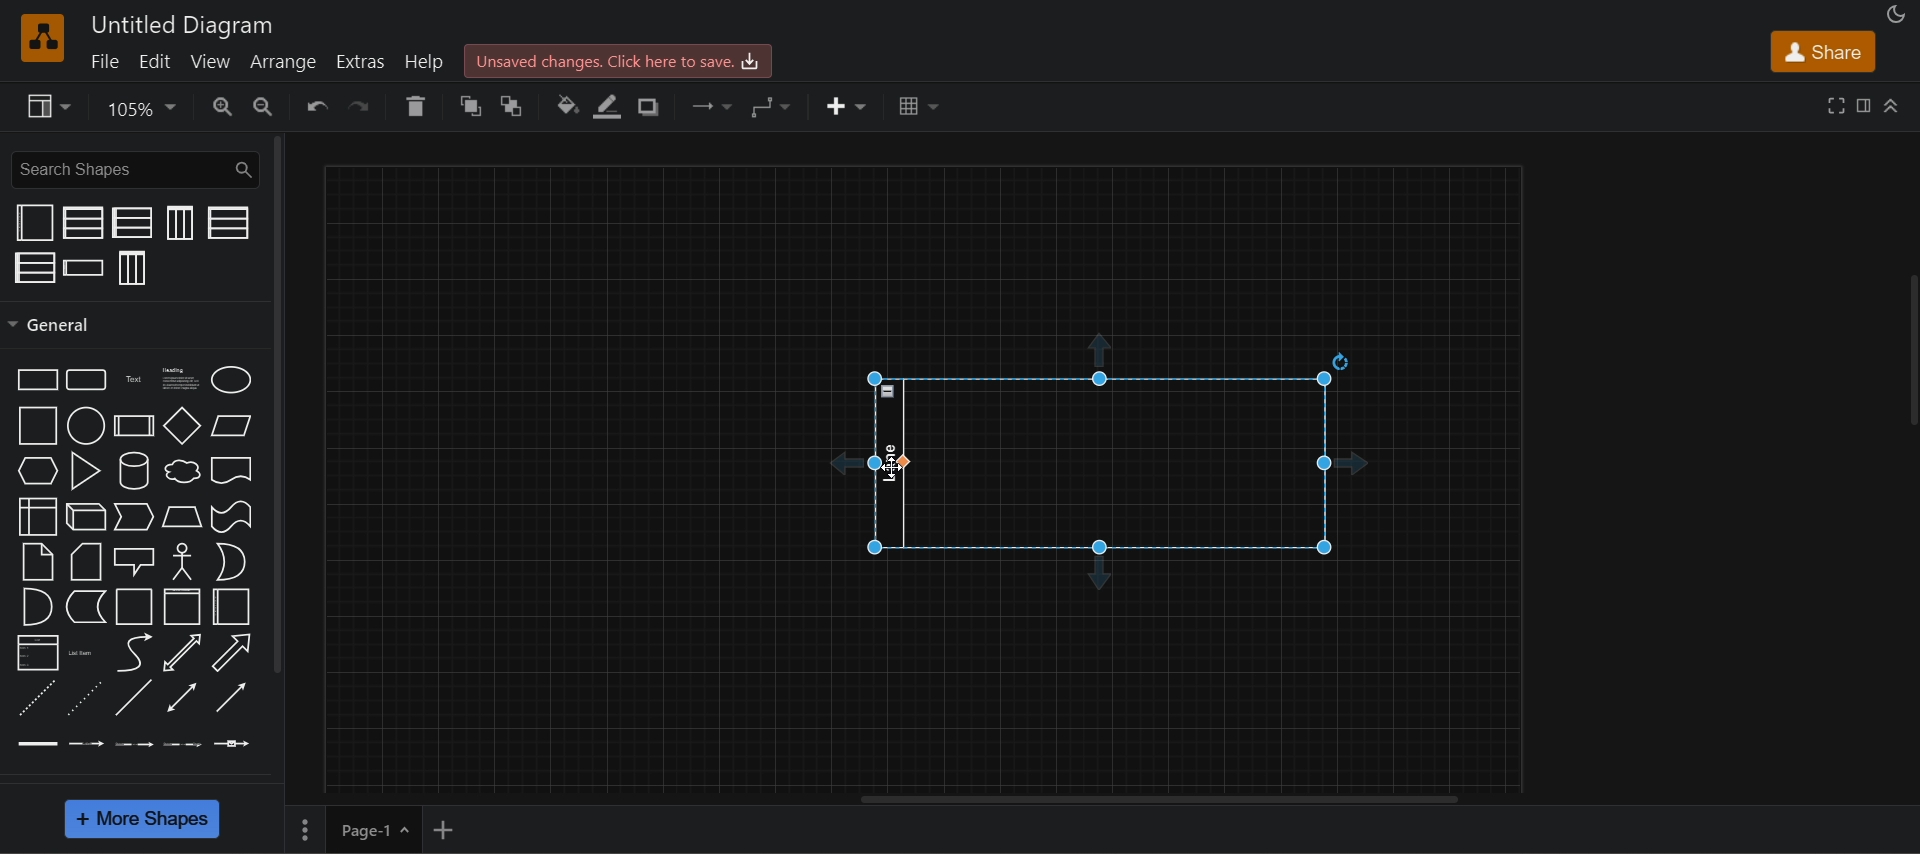 Image resolution: width=1920 pixels, height=854 pixels. What do you see at coordinates (182, 425) in the screenshot?
I see `diamond` at bounding box center [182, 425].